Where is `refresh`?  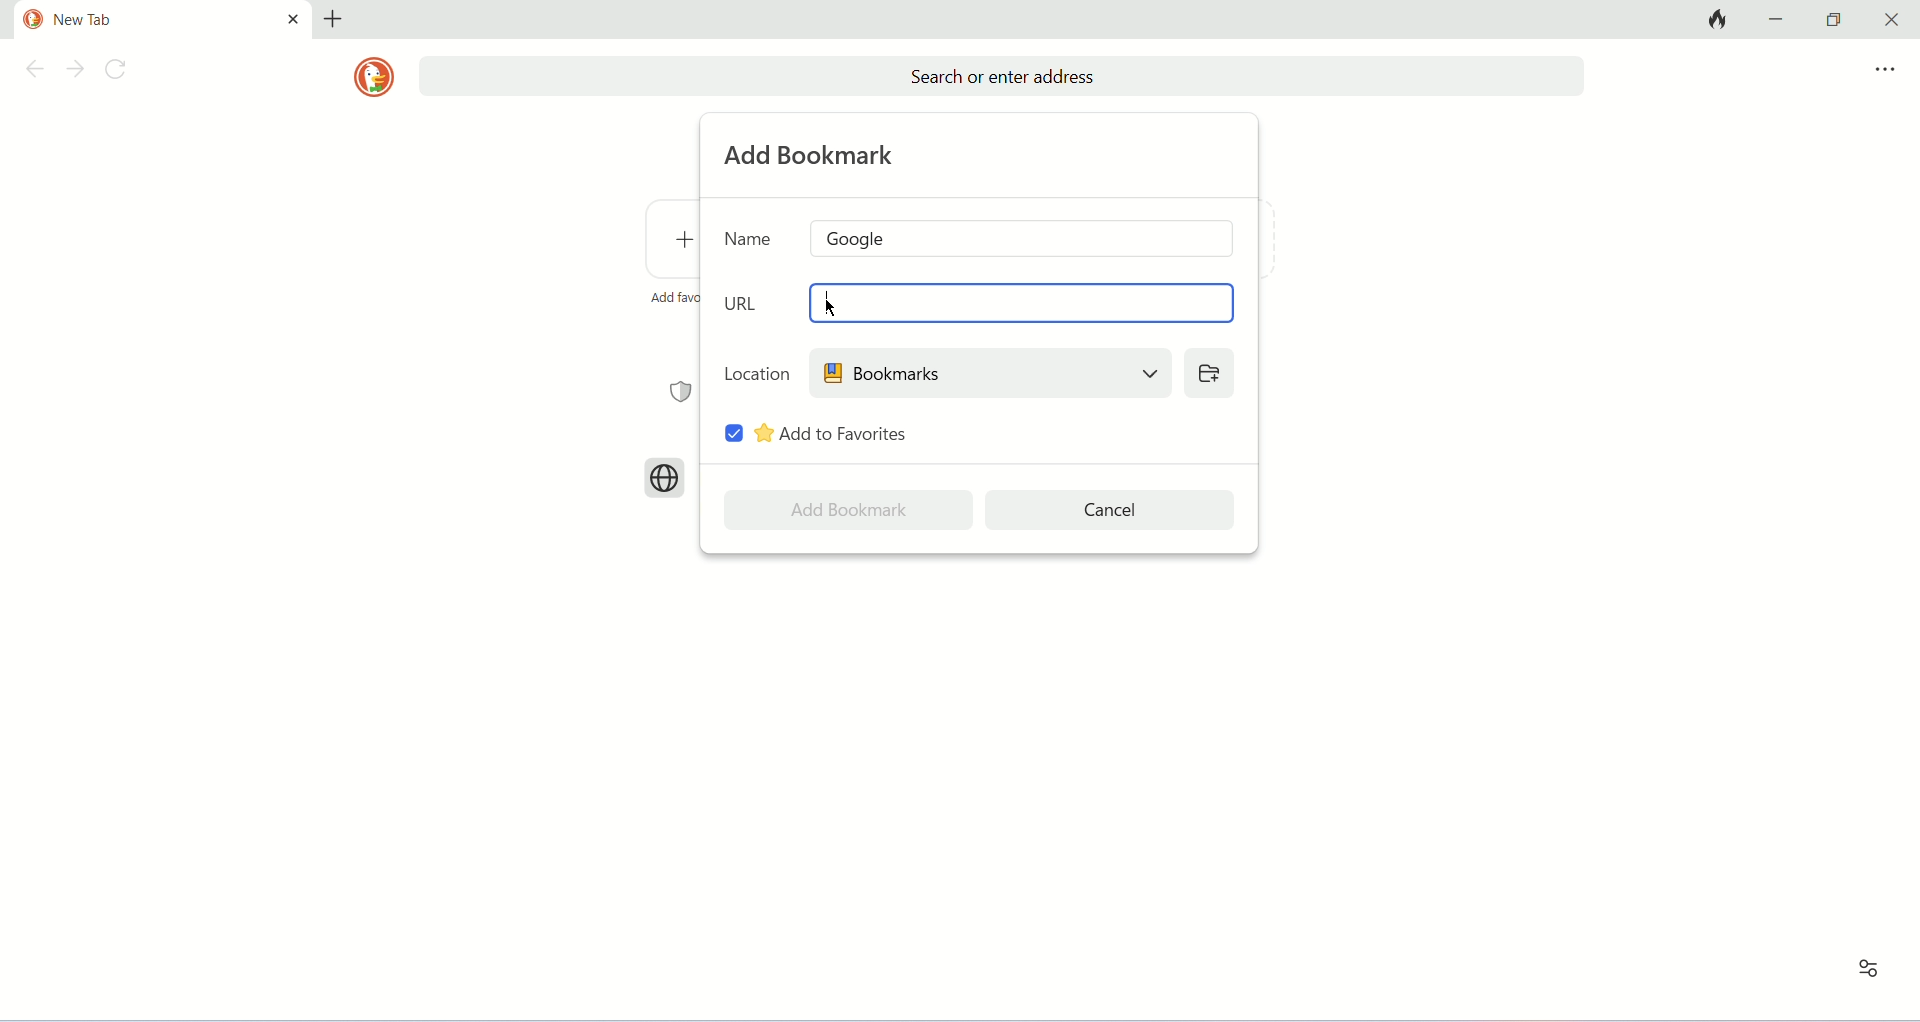 refresh is located at coordinates (121, 72).